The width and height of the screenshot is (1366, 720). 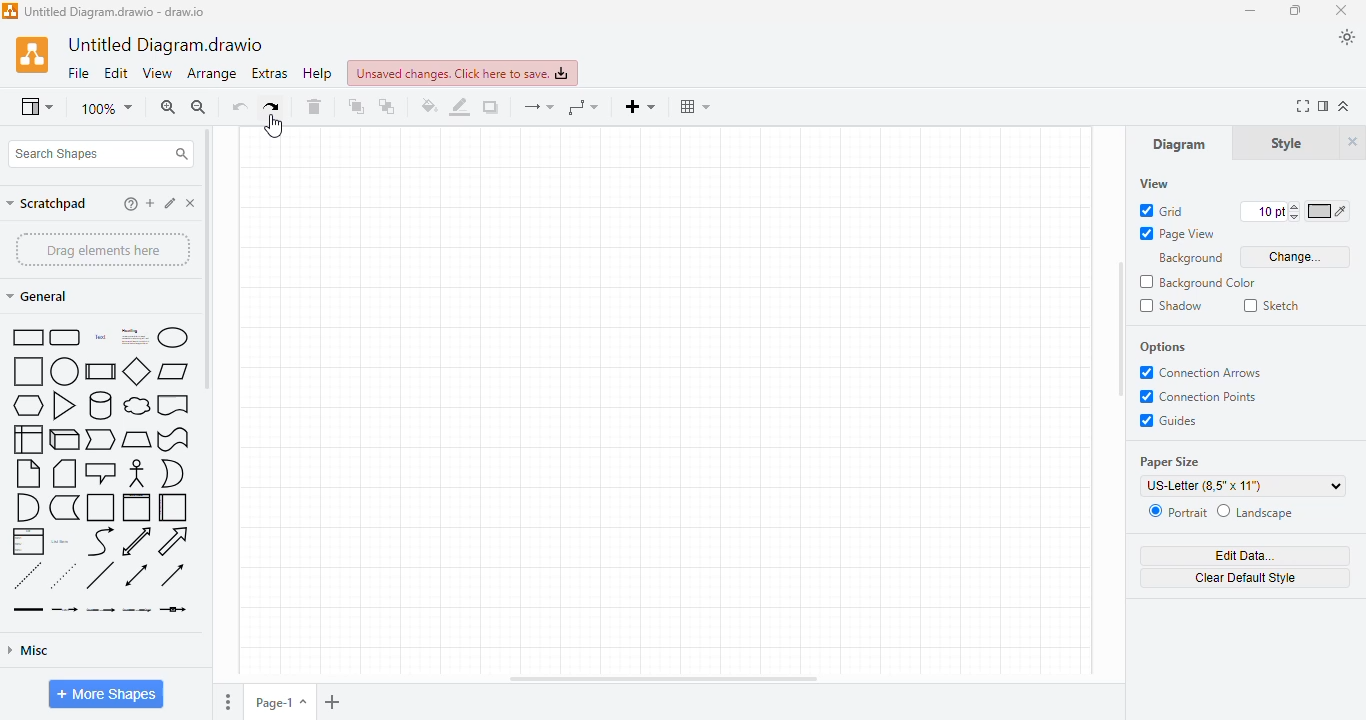 I want to click on vertical scroll bar, so click(x=1121, y=330).